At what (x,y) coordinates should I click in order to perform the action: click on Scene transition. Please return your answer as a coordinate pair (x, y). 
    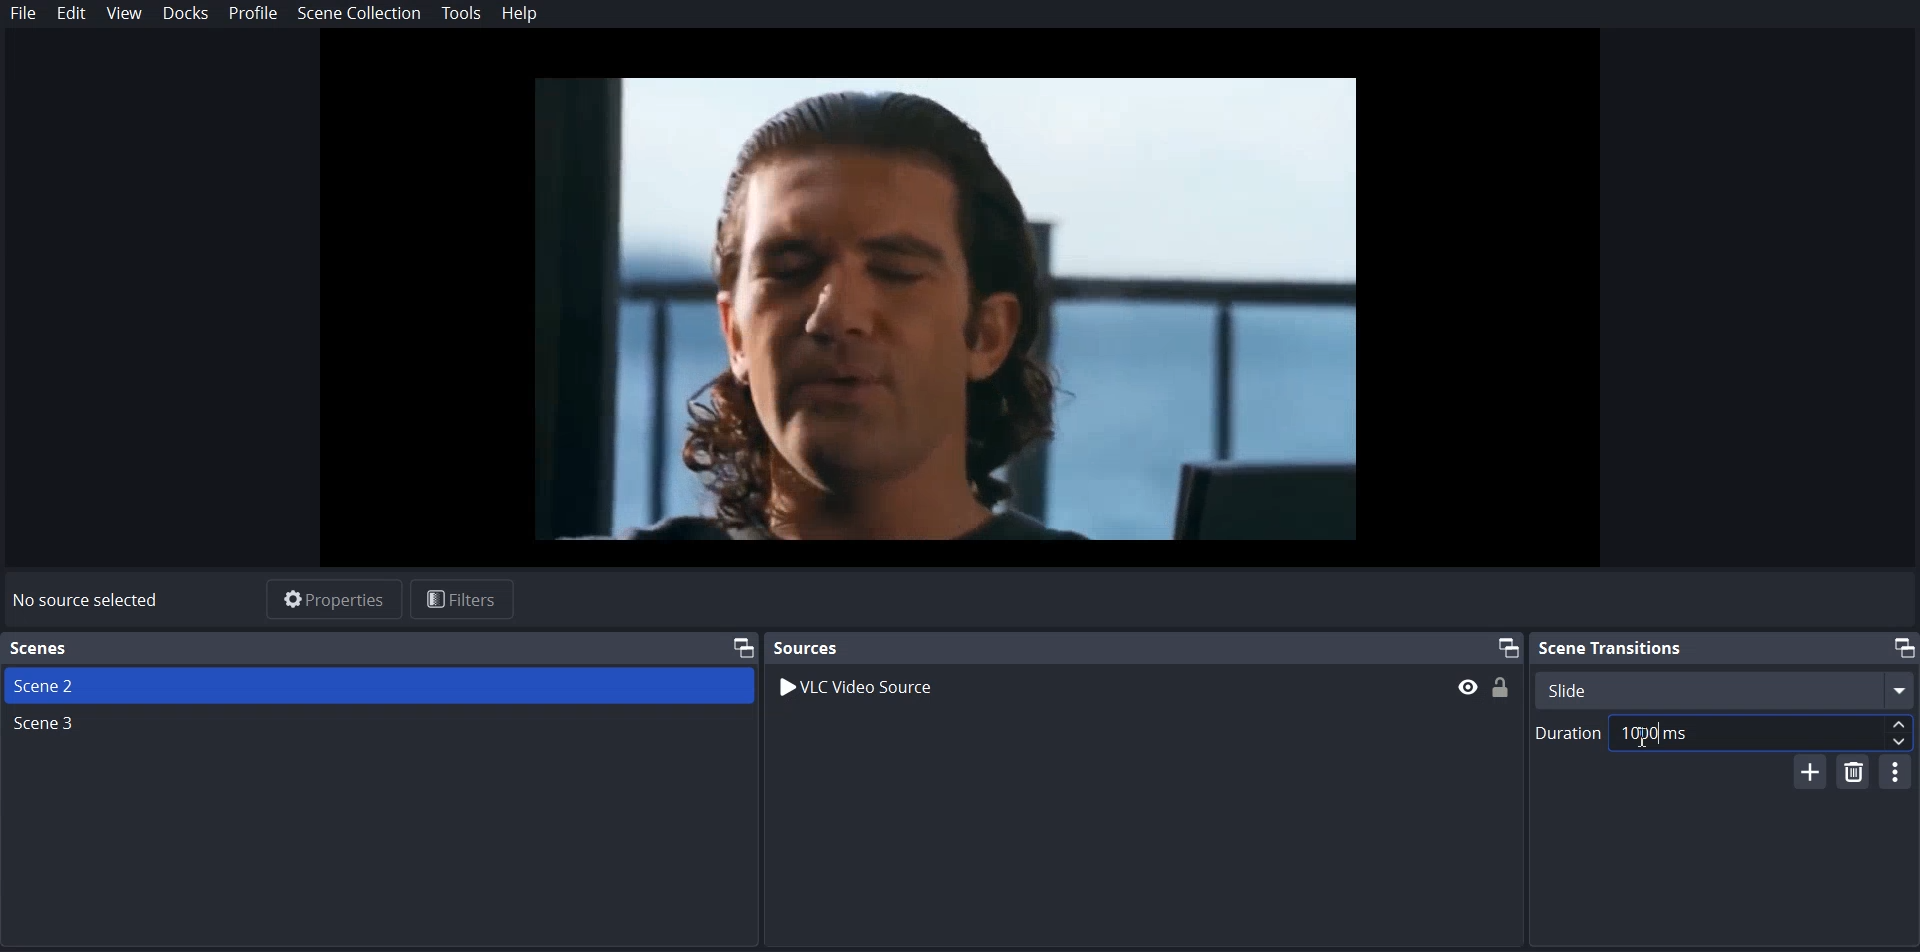
    Looking at the image, I should click on (1725, 646).